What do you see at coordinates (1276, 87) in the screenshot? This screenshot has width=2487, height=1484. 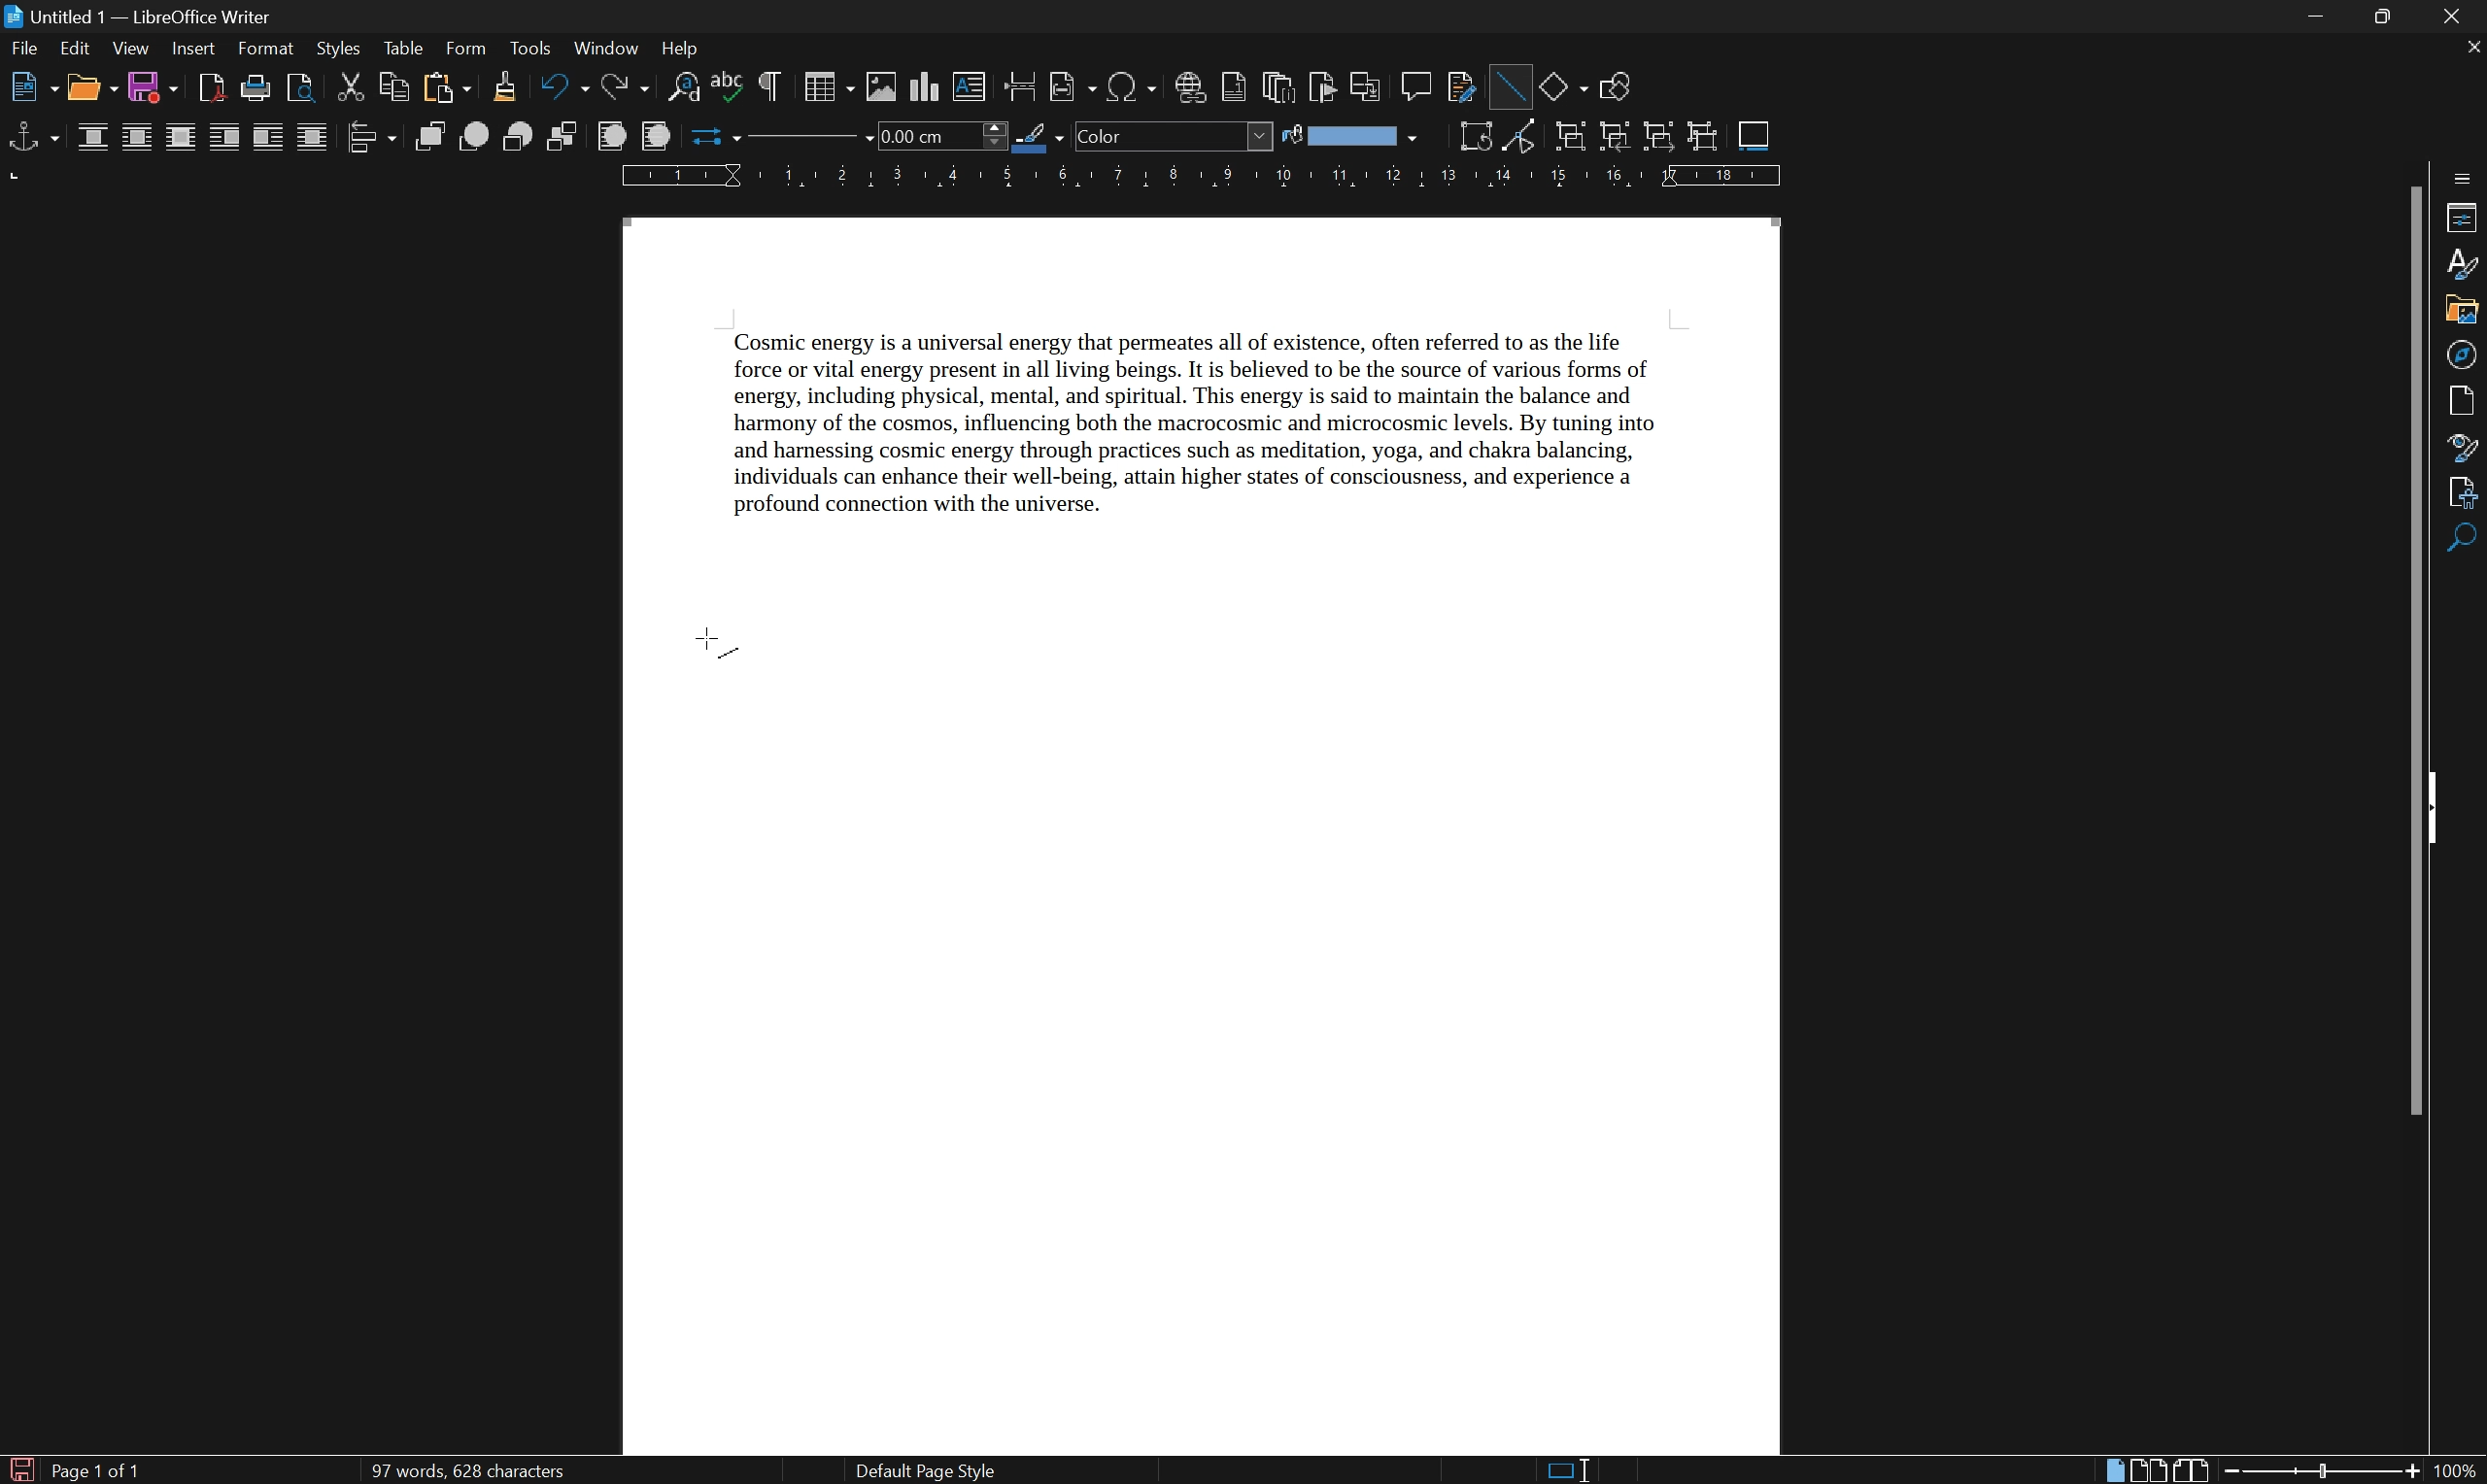 I see `insert endnote` at bounding box center [1276, 87].